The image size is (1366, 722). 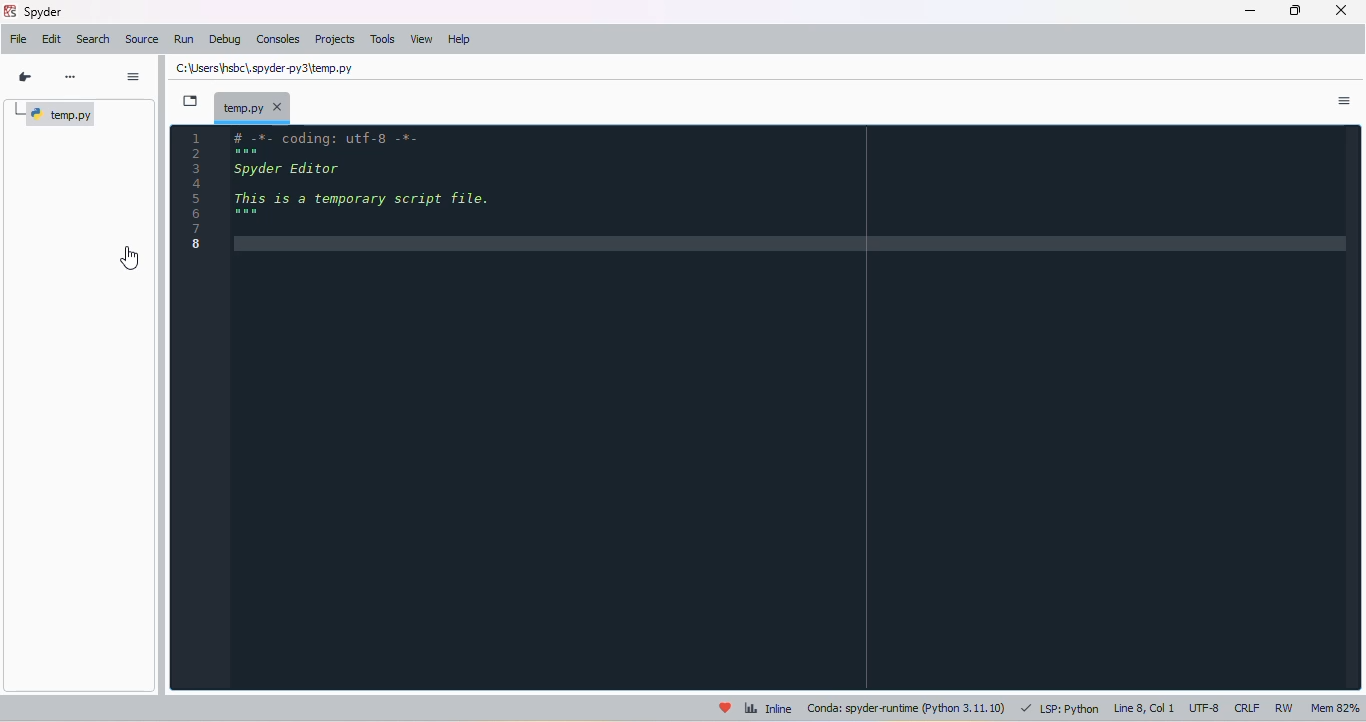 What do you see at coordinates (725, 707) in the screenshot?
I see `help spyder!` at bounding box center [725, 707].